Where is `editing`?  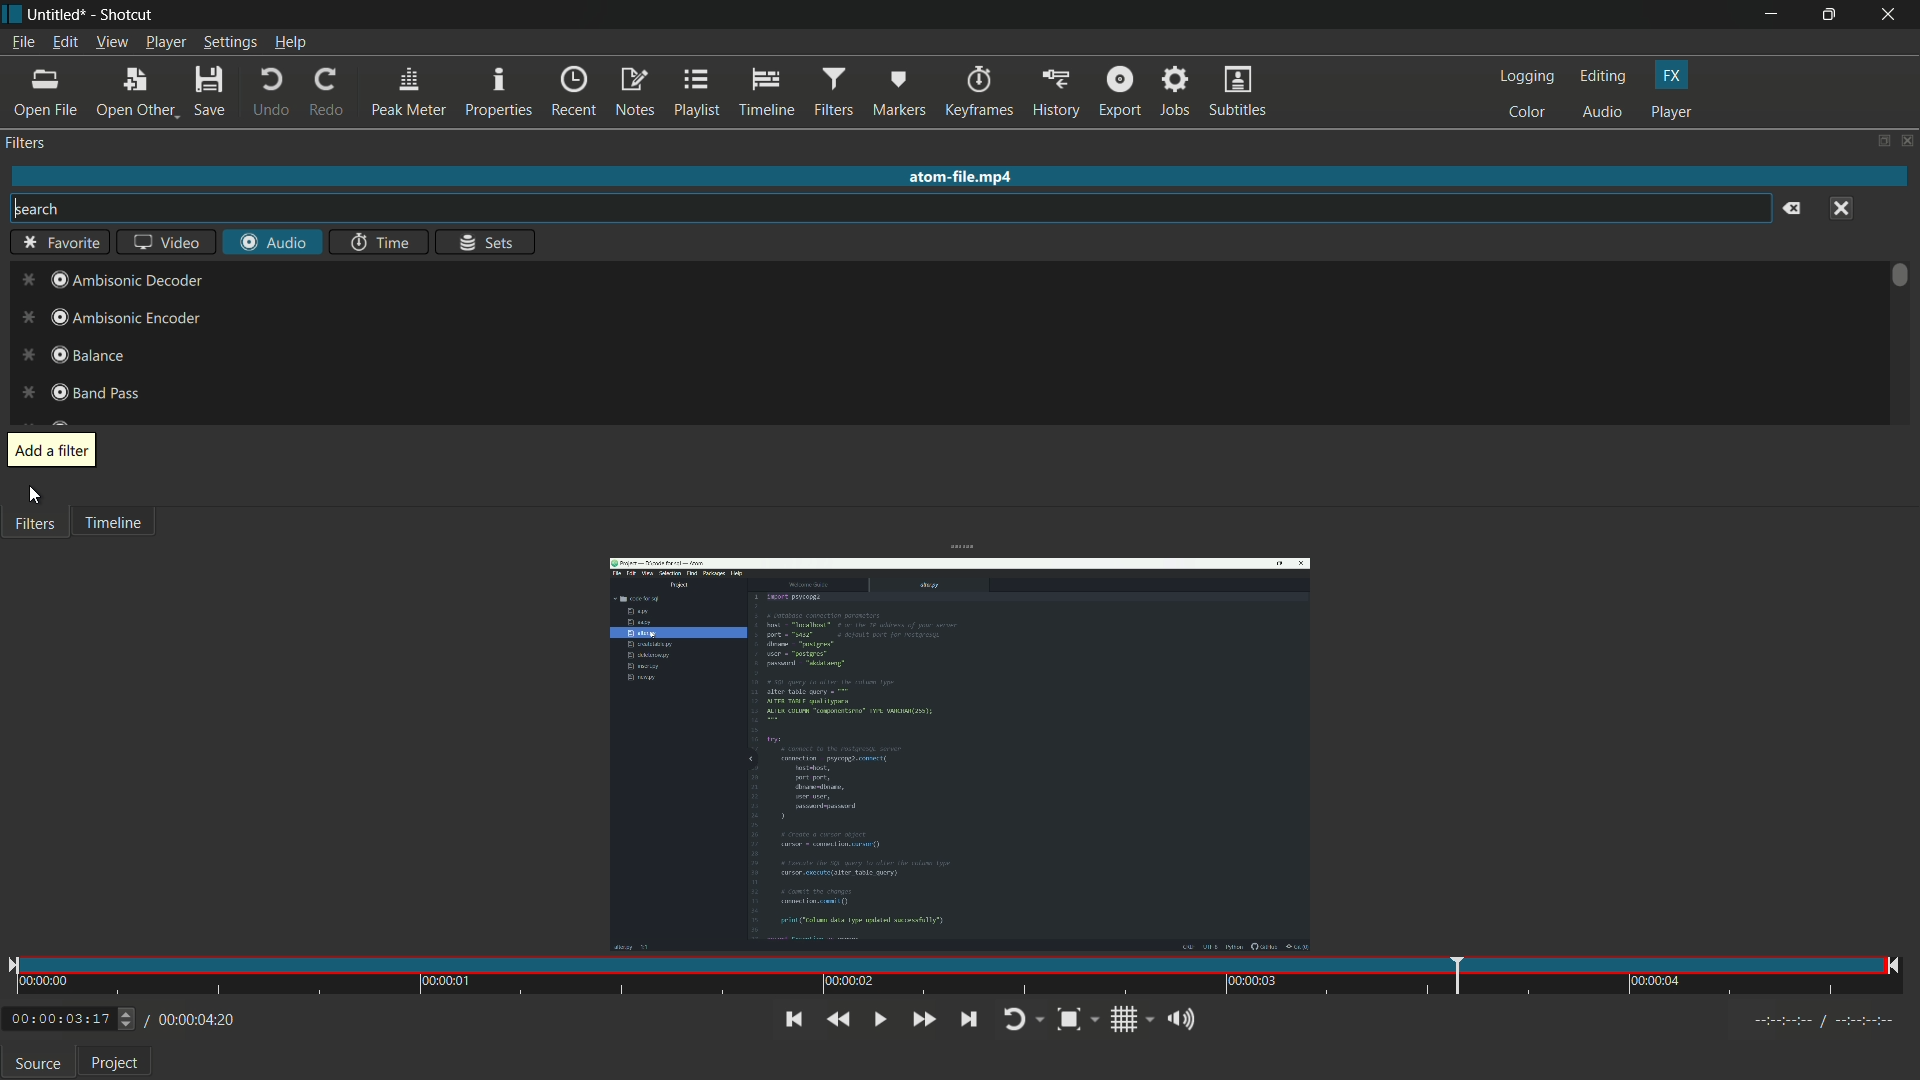 editing is located at coordinates (1603, 78).